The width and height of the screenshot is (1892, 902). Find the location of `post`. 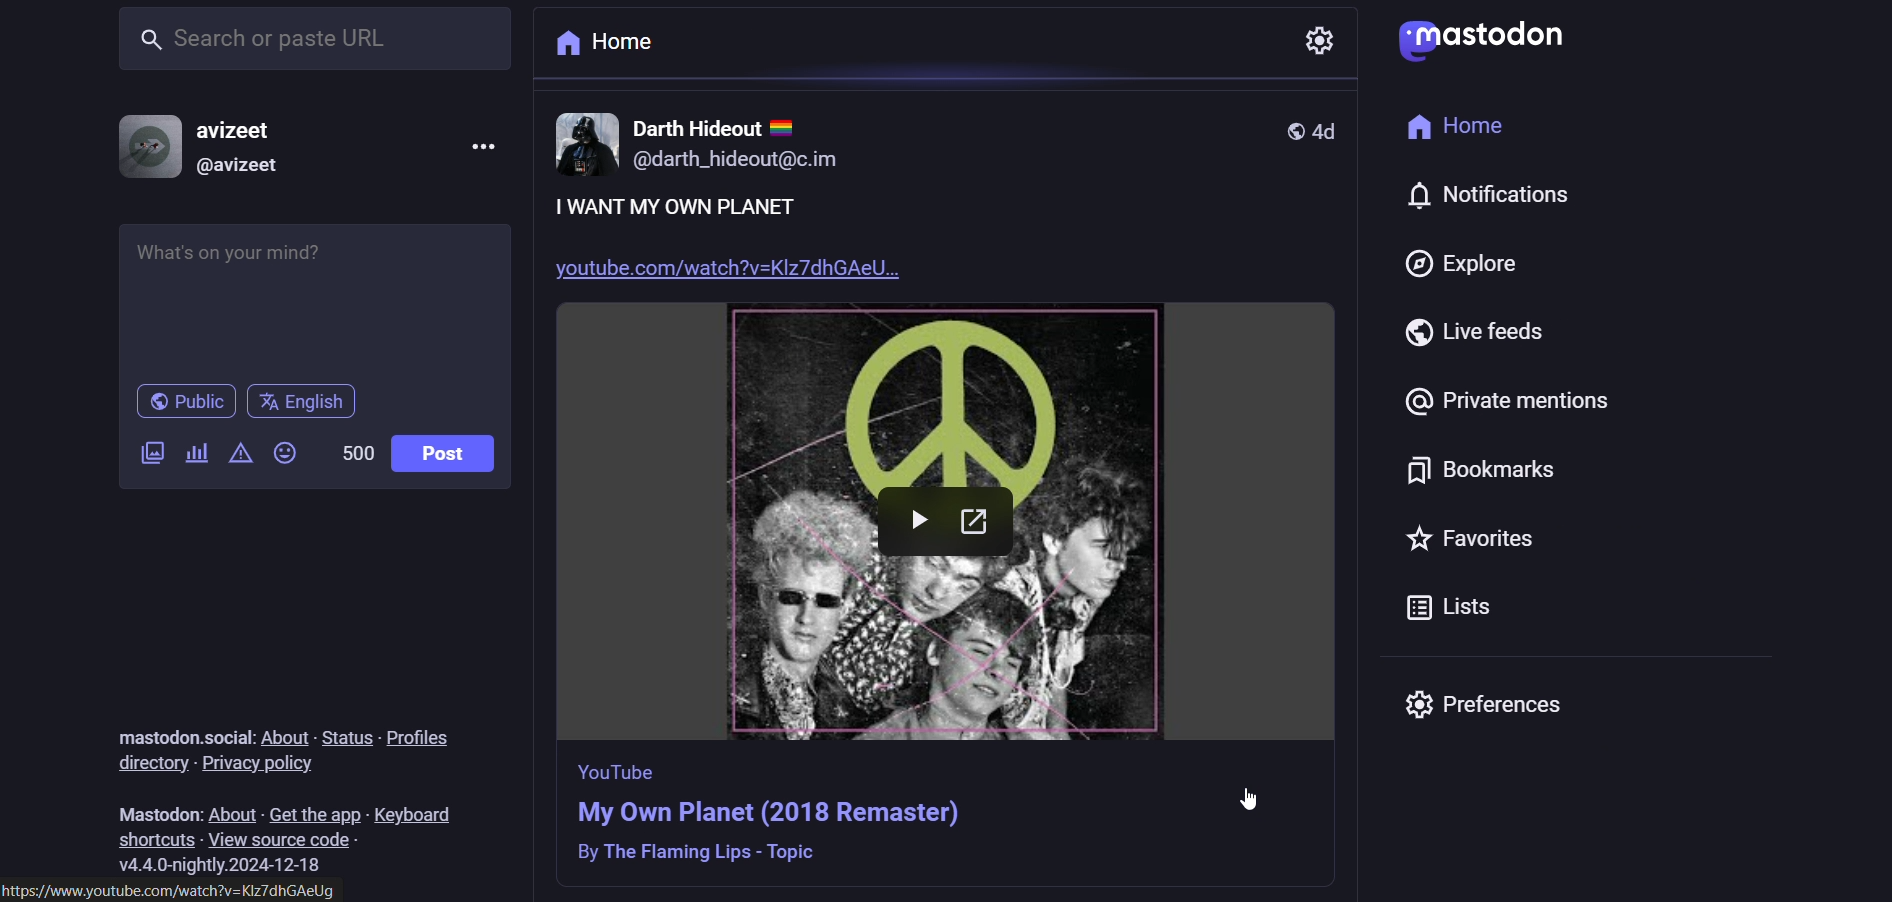

post is located at coordinates (448, 449).